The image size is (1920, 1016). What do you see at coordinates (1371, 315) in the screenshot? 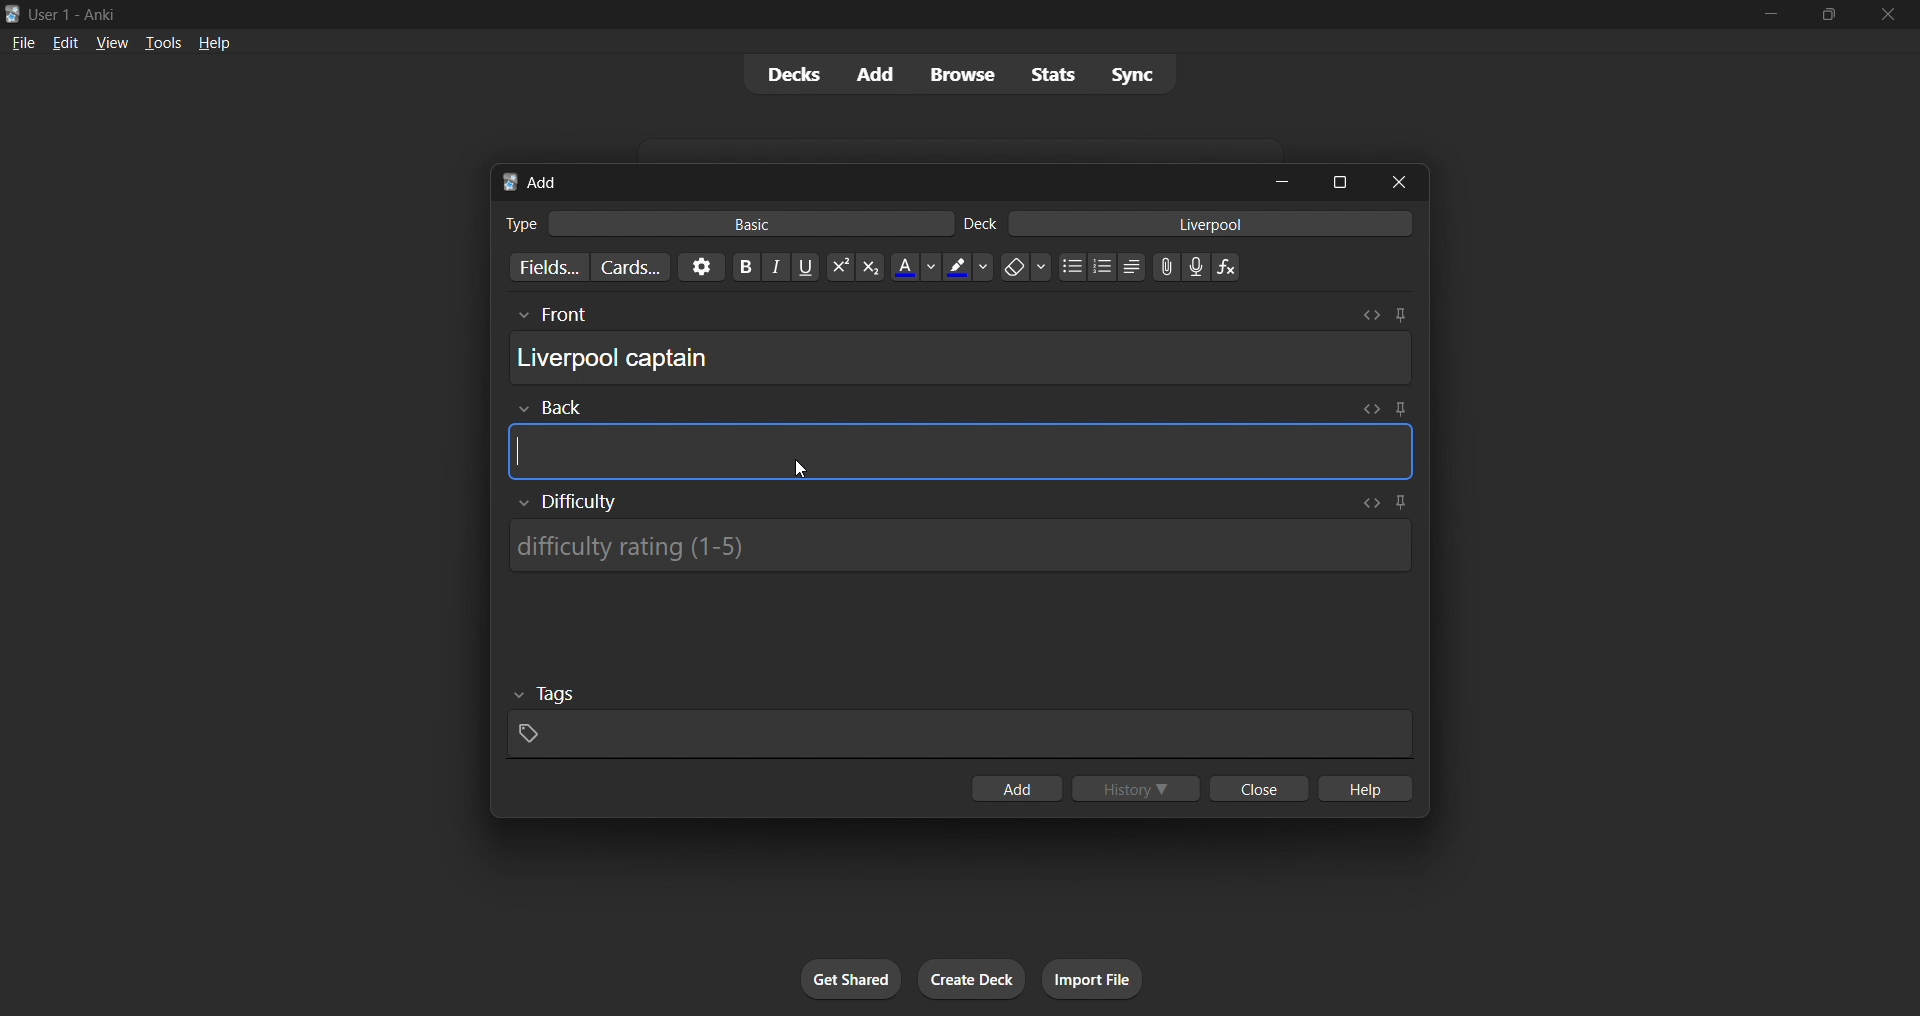
I see `Toggle HTML editor` at bounding box center [1371, 315].